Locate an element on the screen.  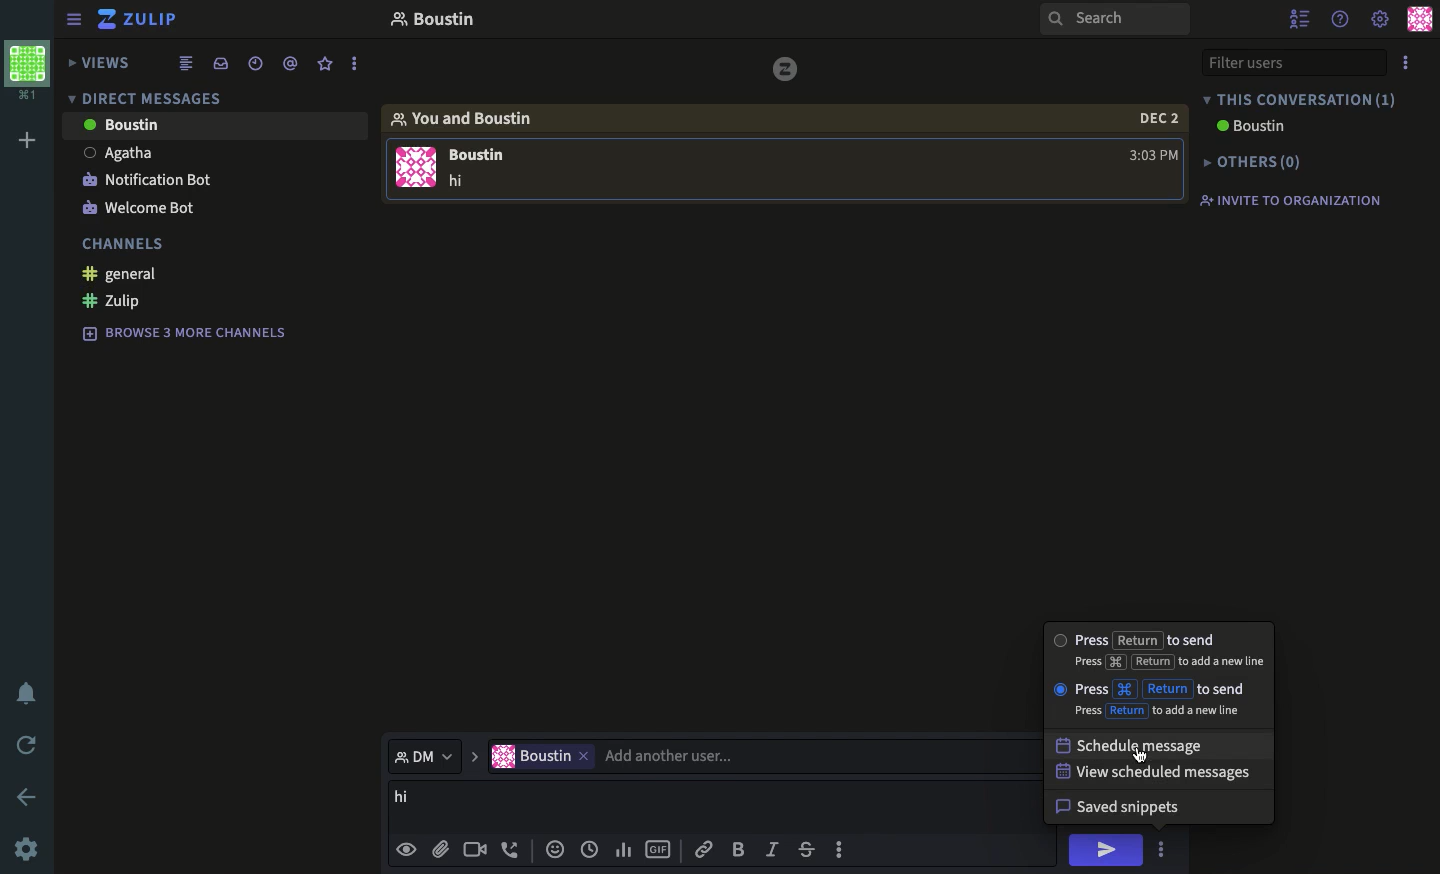
current user "Boustin" is located at coordinates (532, 757).